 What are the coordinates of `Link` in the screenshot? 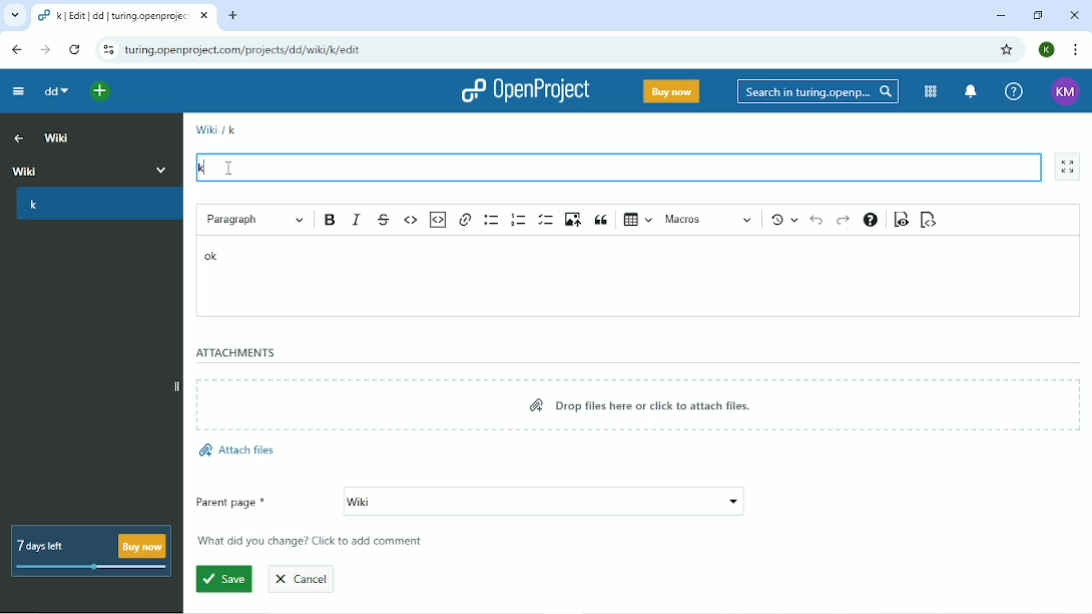 It's located at (465, 219).